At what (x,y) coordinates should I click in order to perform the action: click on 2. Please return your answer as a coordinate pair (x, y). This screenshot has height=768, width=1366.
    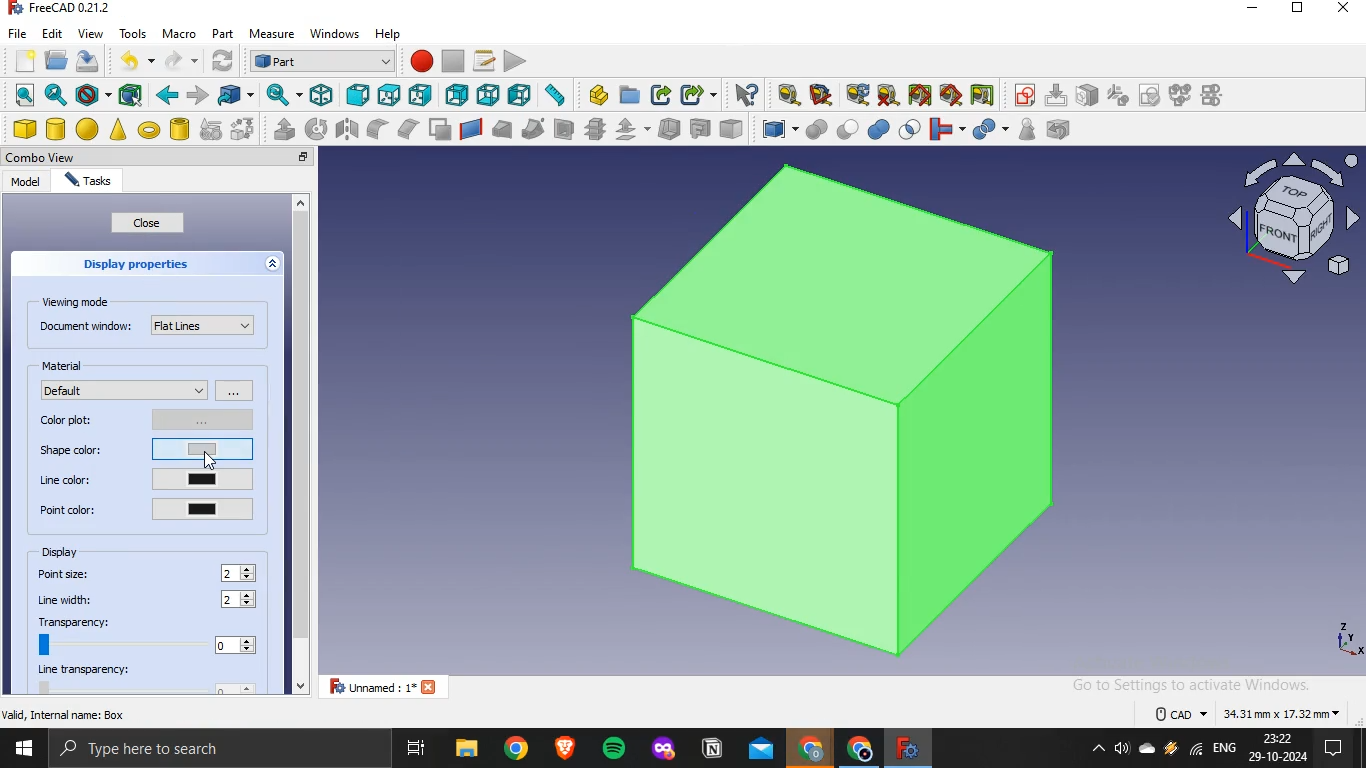
    Looking at the image, I should click on (241, 573).